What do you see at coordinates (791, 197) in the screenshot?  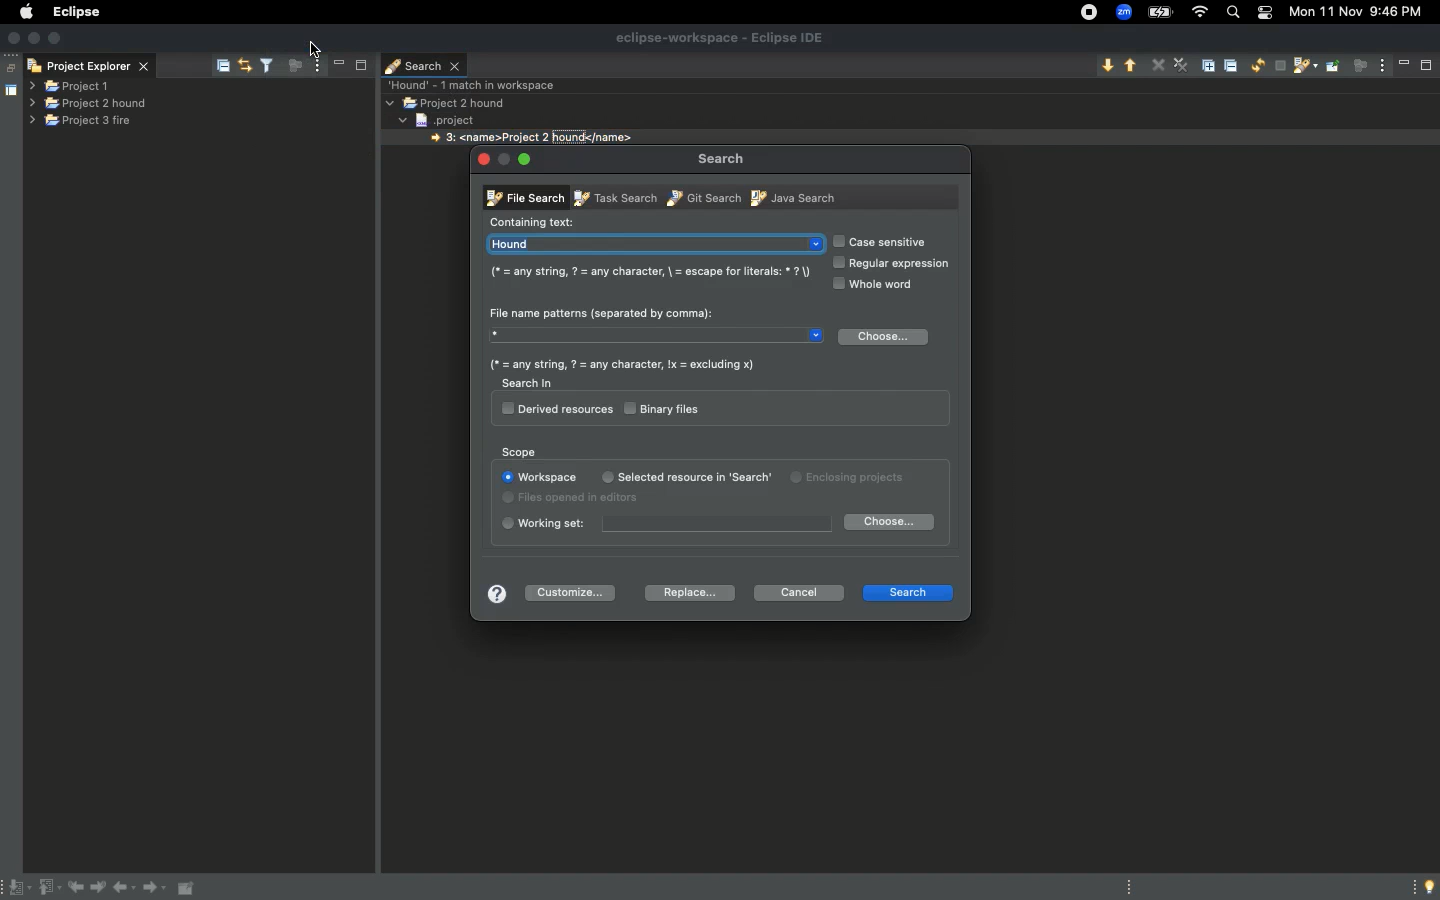 I see `Java search` at bounding box center [791, 197].